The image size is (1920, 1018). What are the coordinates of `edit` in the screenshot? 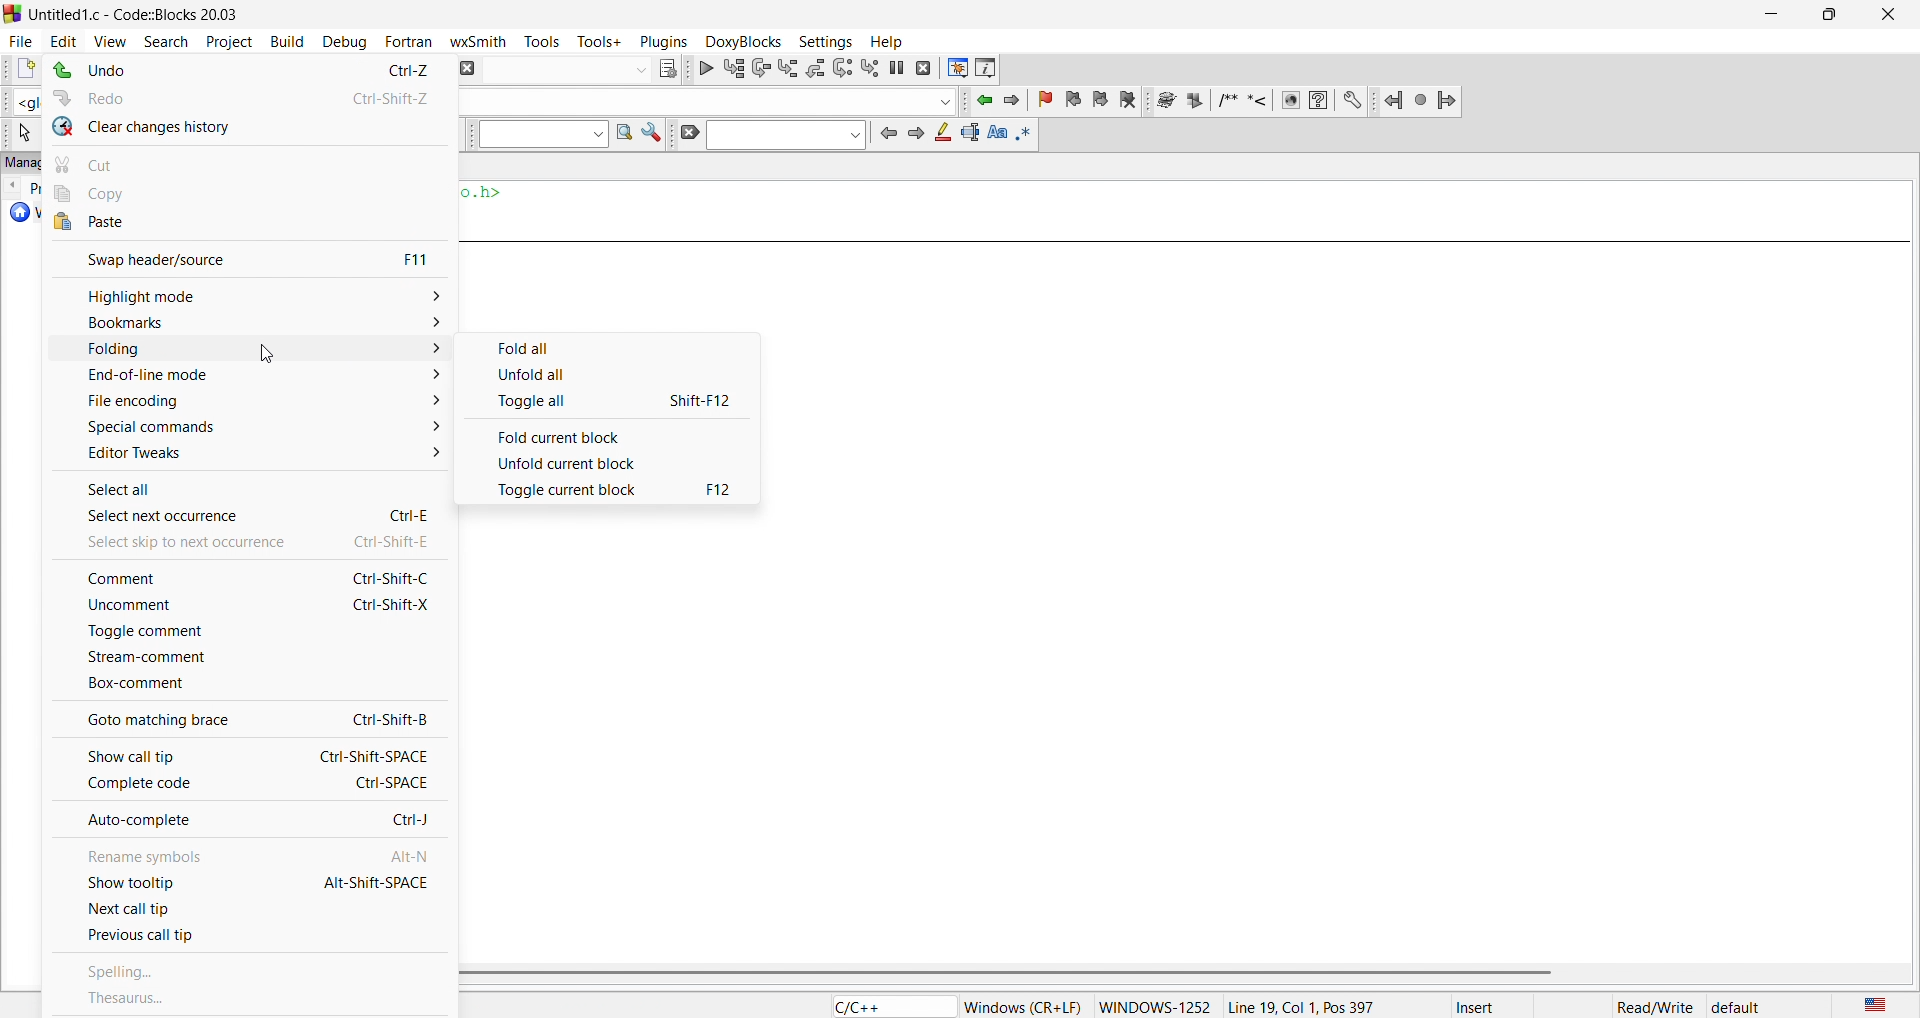 It's located at (62, 39).